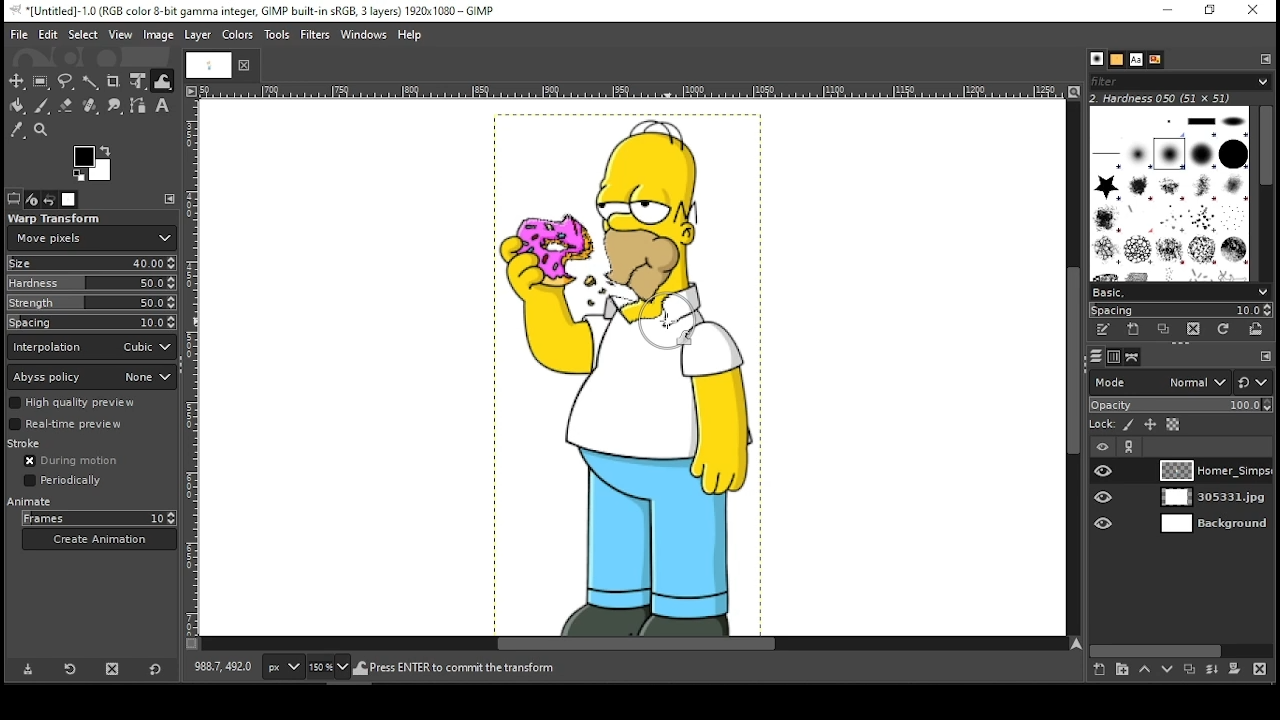  What do you see at coordinates (1252, 382) in the screenshot?
I see `switch to another group of modes` at bounding box center [1252, 382].